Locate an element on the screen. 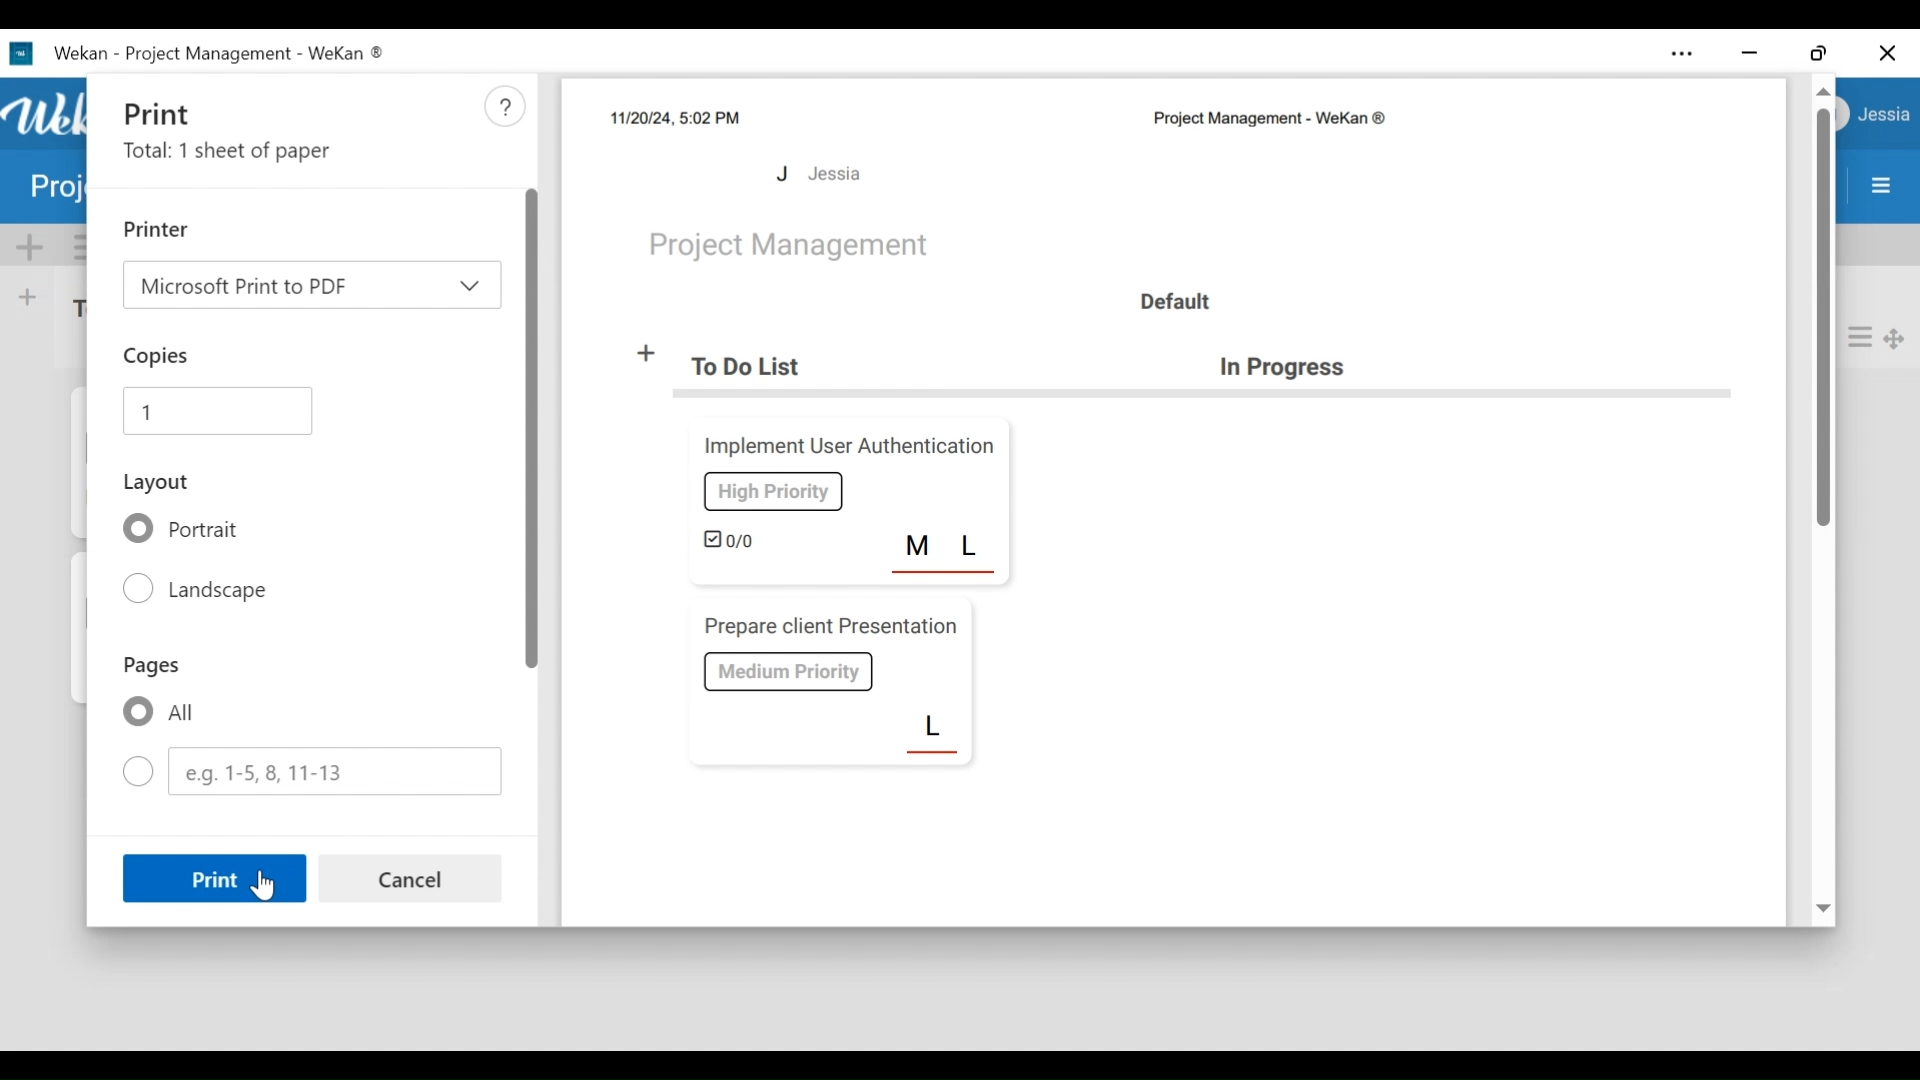  Printer is located at coordinates (157, 228).